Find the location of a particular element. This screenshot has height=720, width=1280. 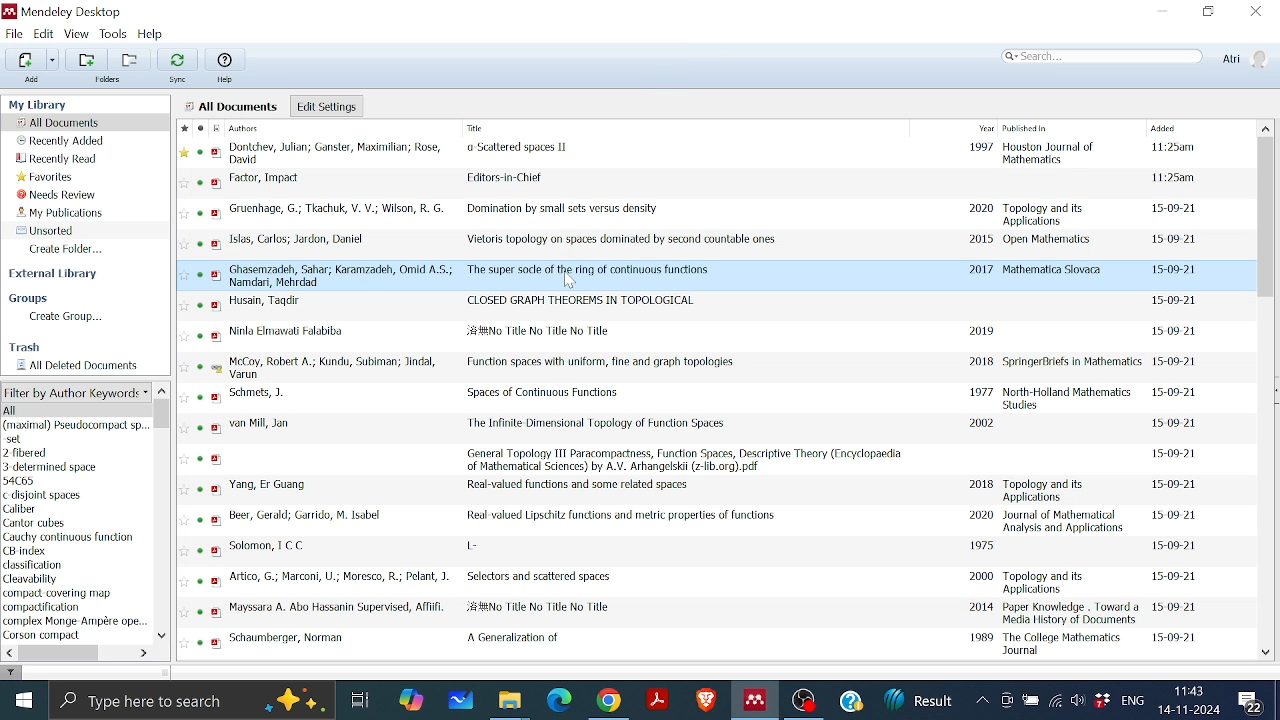

Editors-in Chief is located at coordinates (706, 184).